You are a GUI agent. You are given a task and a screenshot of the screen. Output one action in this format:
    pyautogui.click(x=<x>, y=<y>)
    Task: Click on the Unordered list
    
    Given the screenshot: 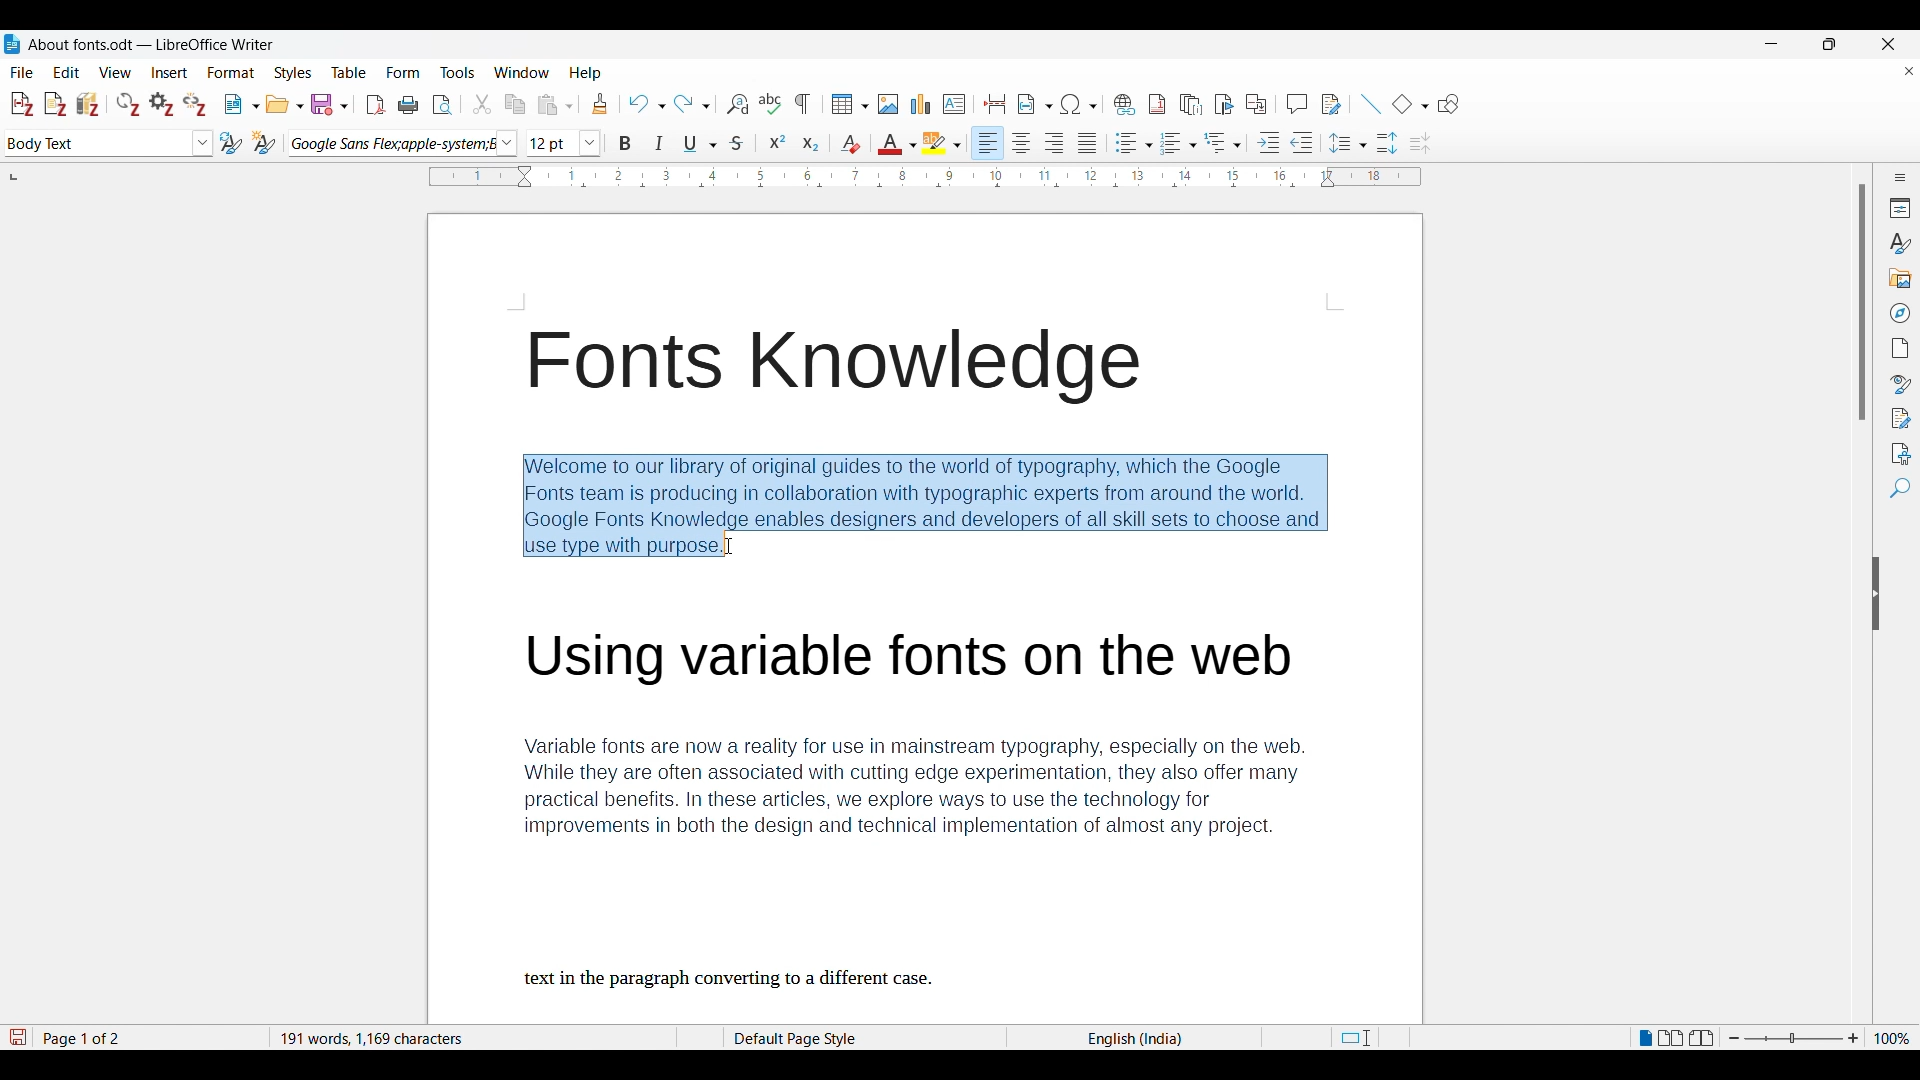 What is the action you would take?
    pyautogui.click(x=1133, y=143)
    